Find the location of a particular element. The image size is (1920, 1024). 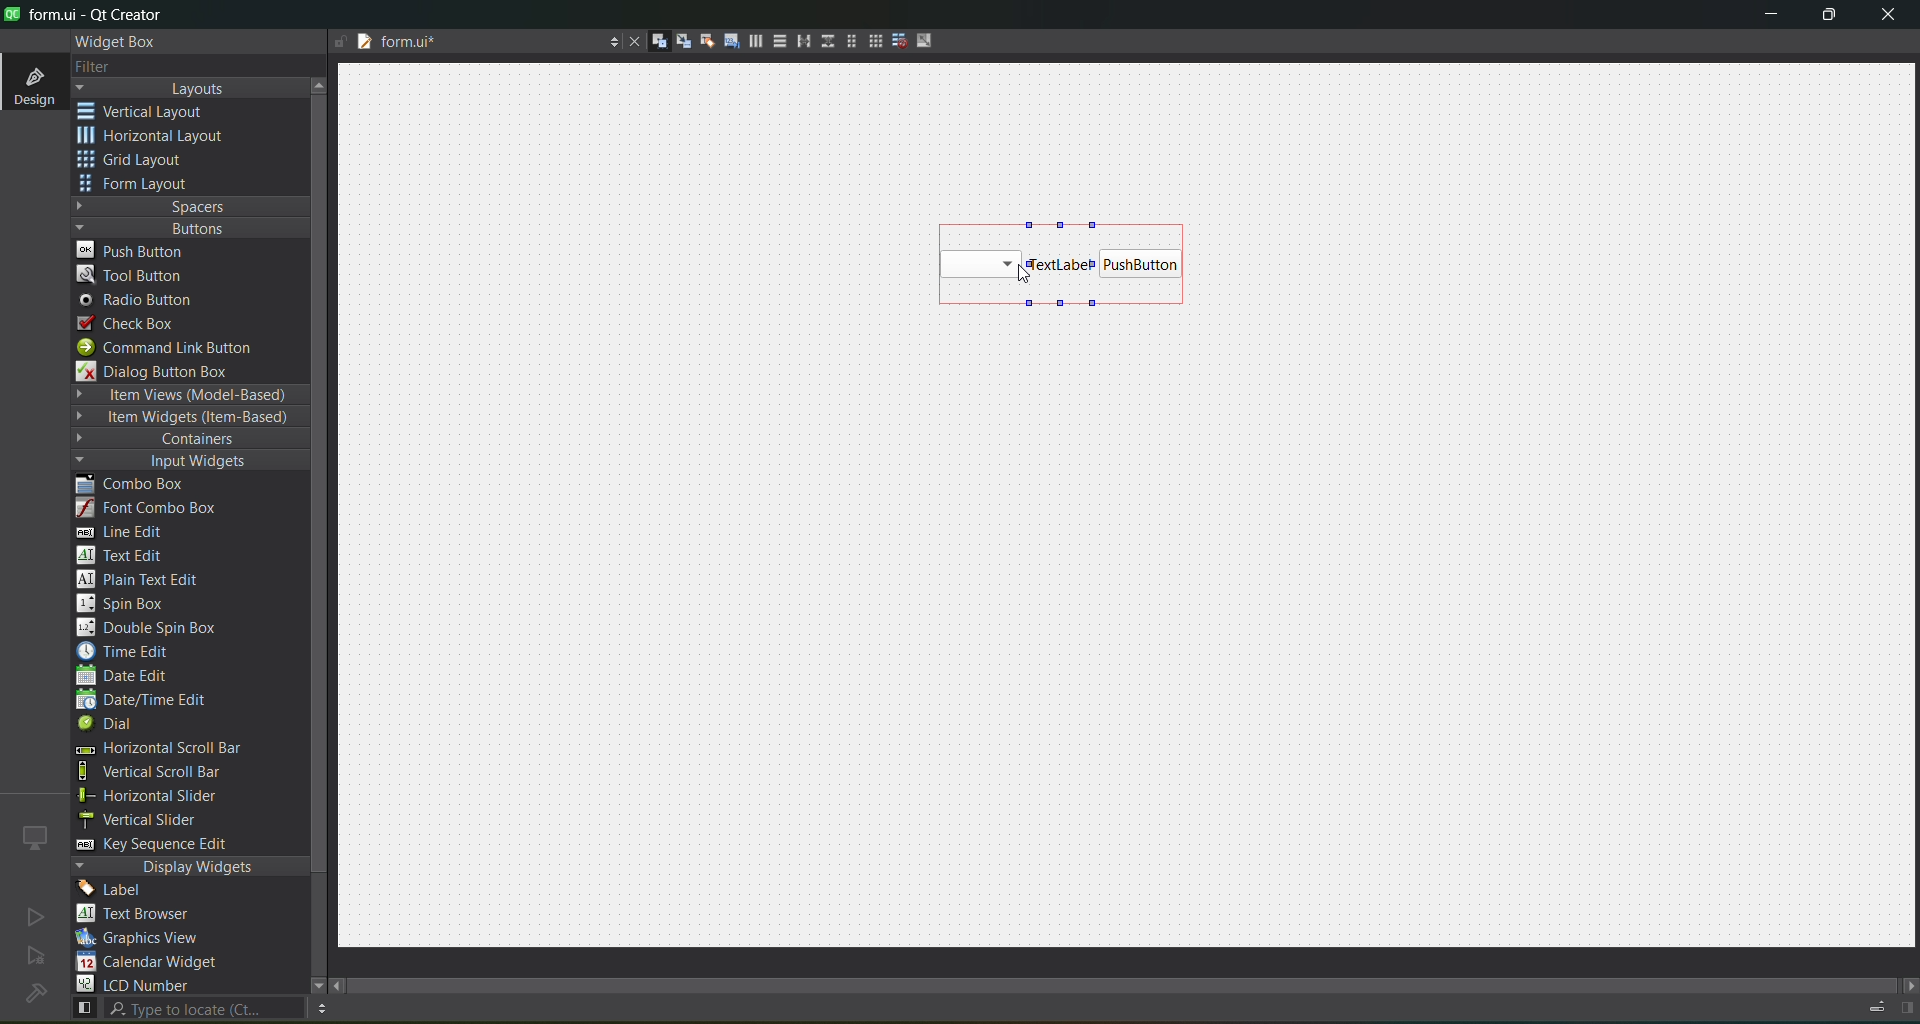

minimize is located at coordinates (1771, 18).